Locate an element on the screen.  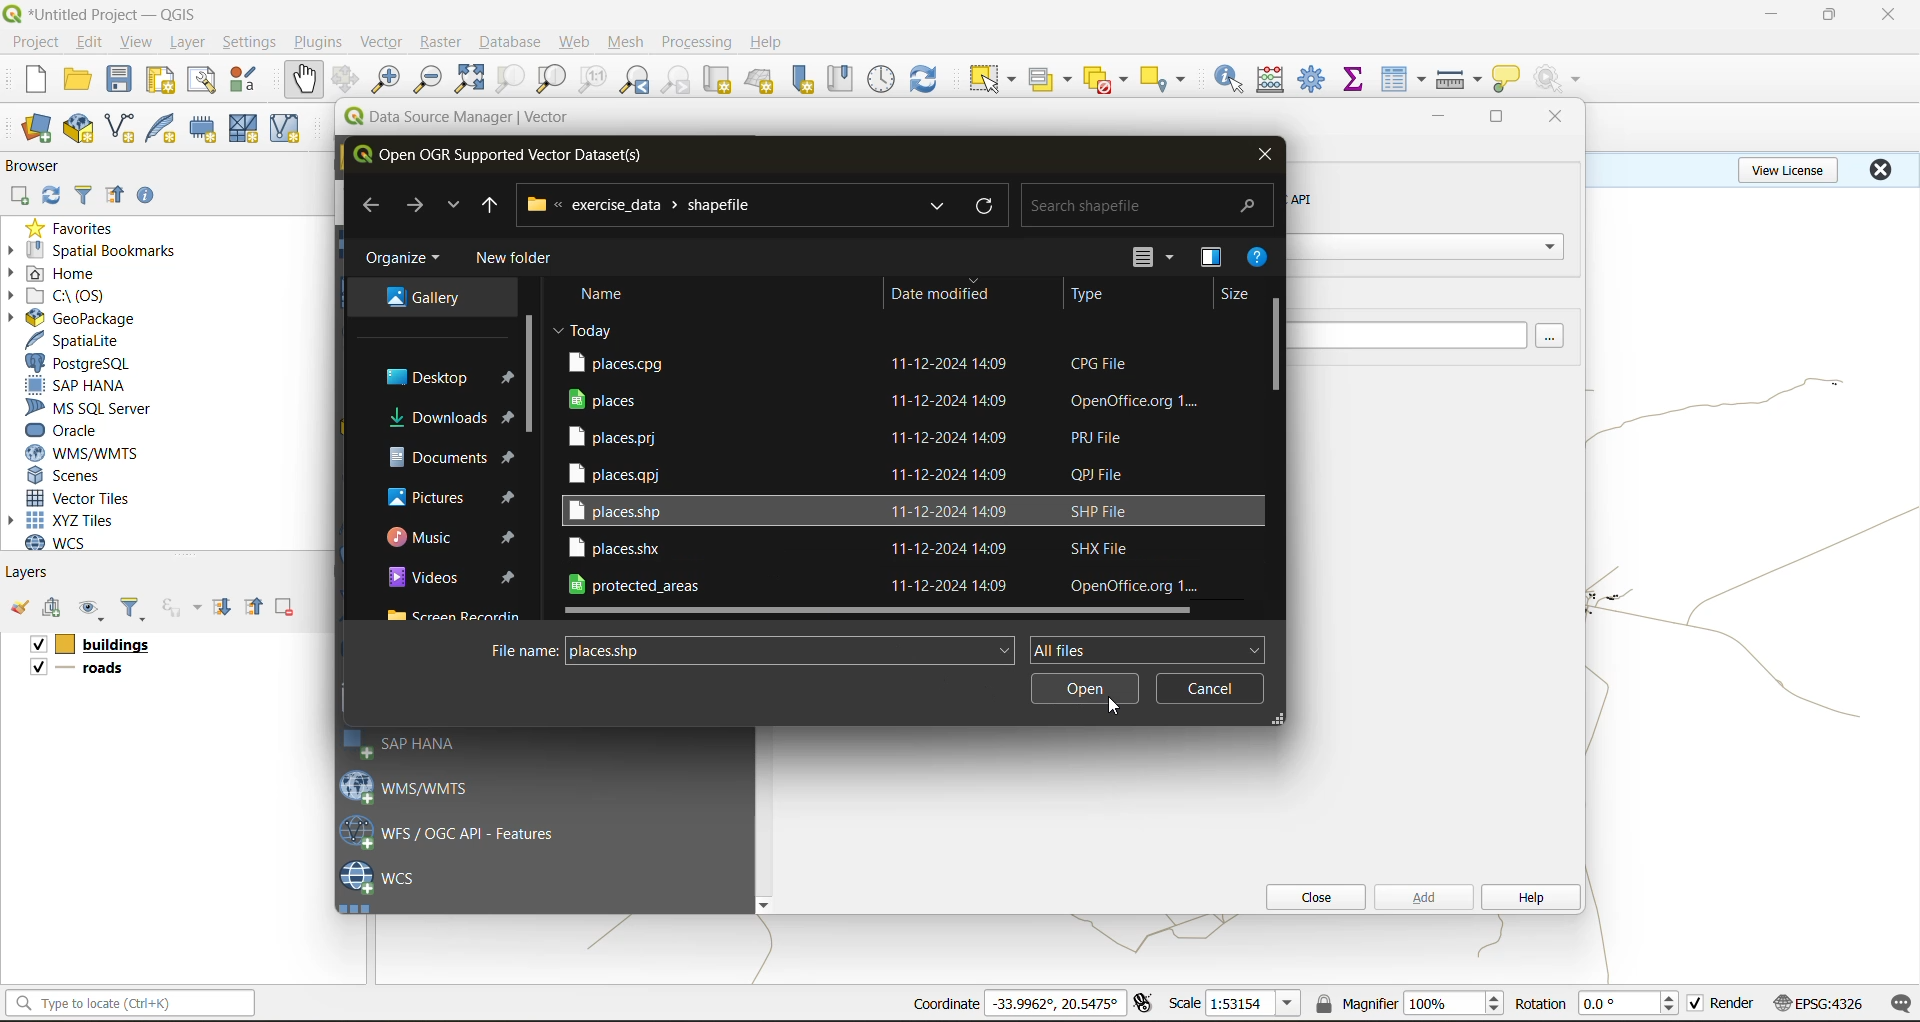
tool box is located at coordinates (1314, 77).